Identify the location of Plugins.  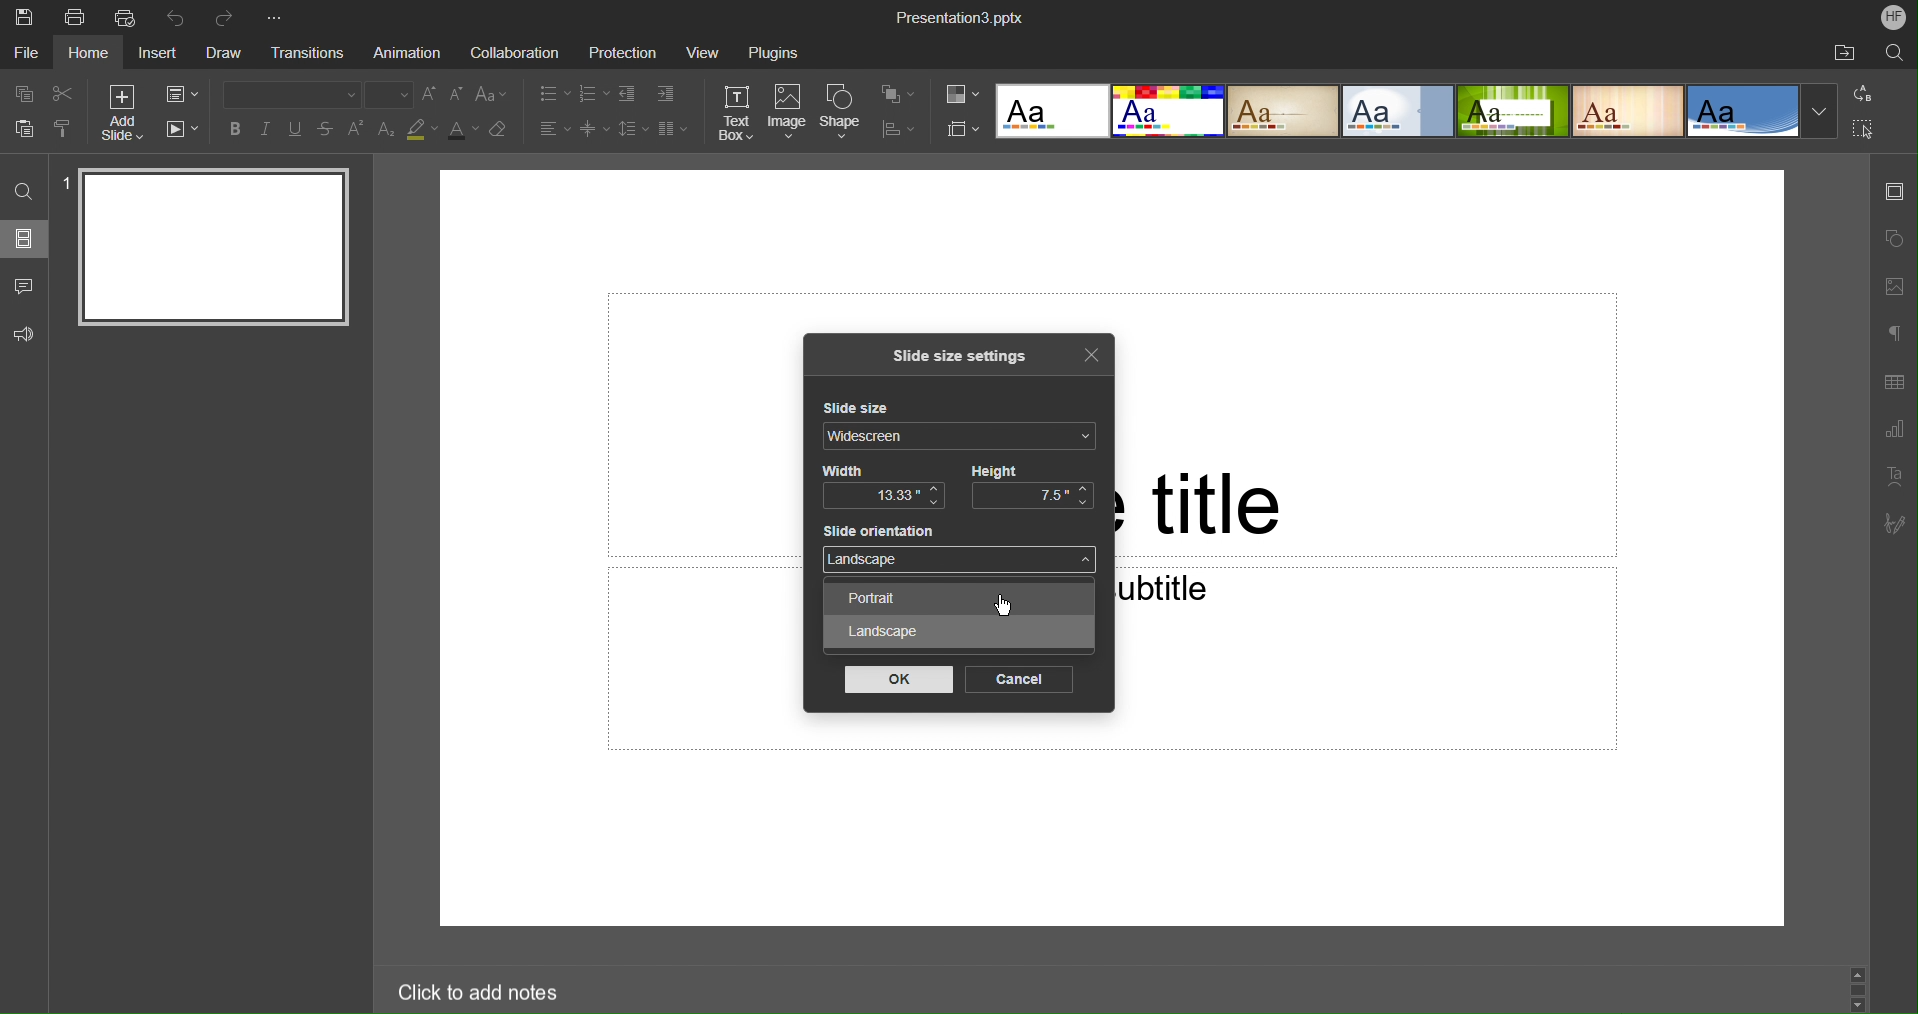
(772, 55).